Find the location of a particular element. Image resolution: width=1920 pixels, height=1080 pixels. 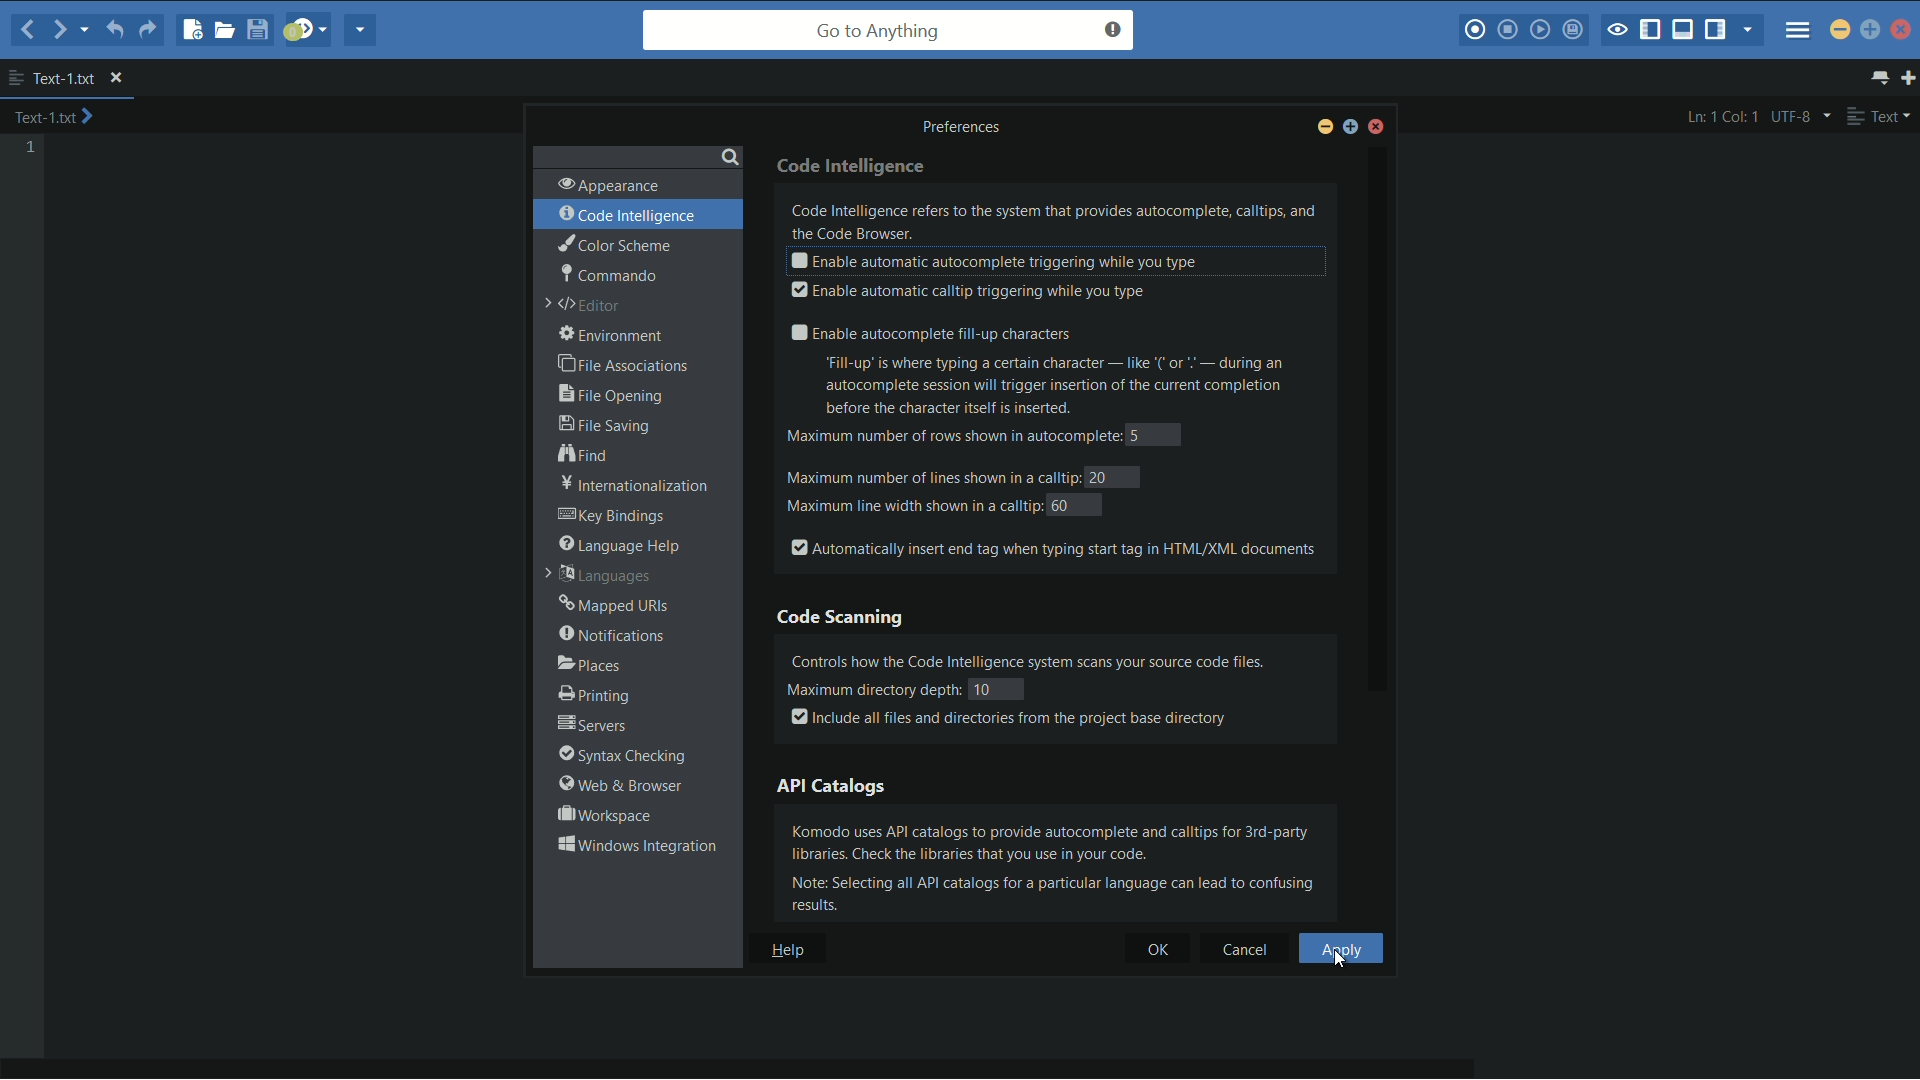

stop macro is located at coordinates (1509, 31).